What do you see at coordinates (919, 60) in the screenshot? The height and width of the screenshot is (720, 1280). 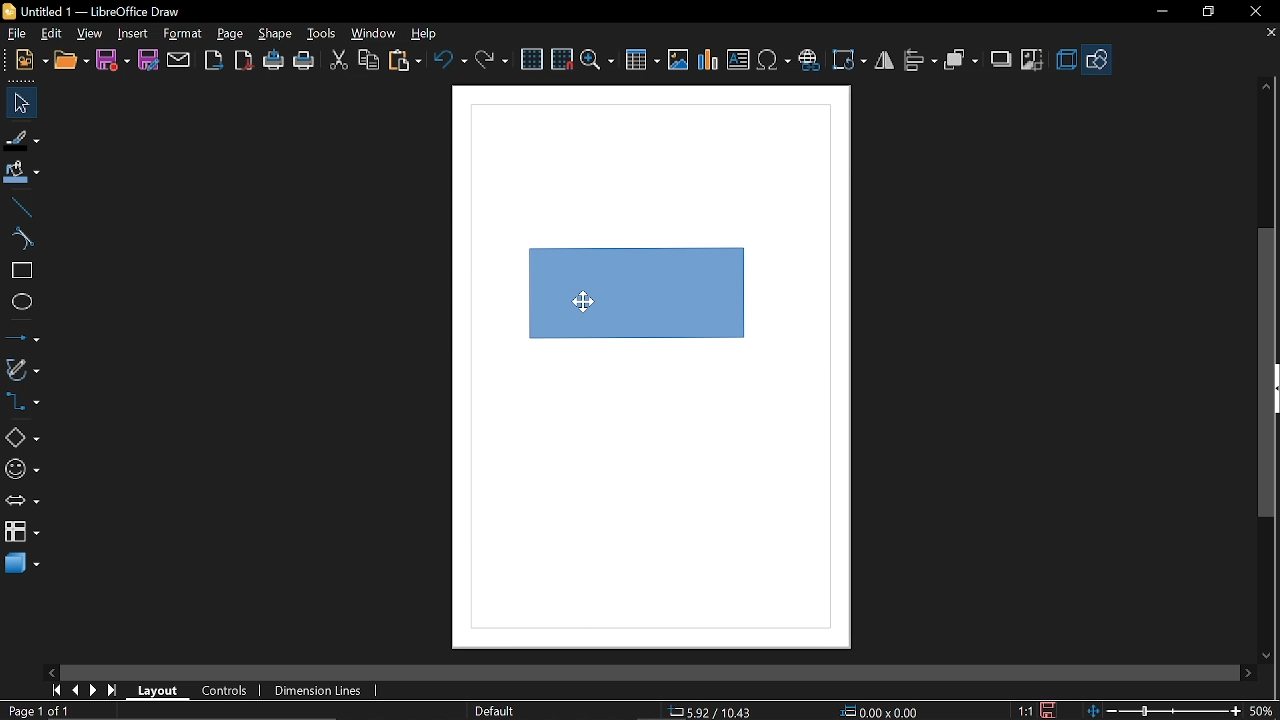 I see `allign` at bounding box center [919, 60].